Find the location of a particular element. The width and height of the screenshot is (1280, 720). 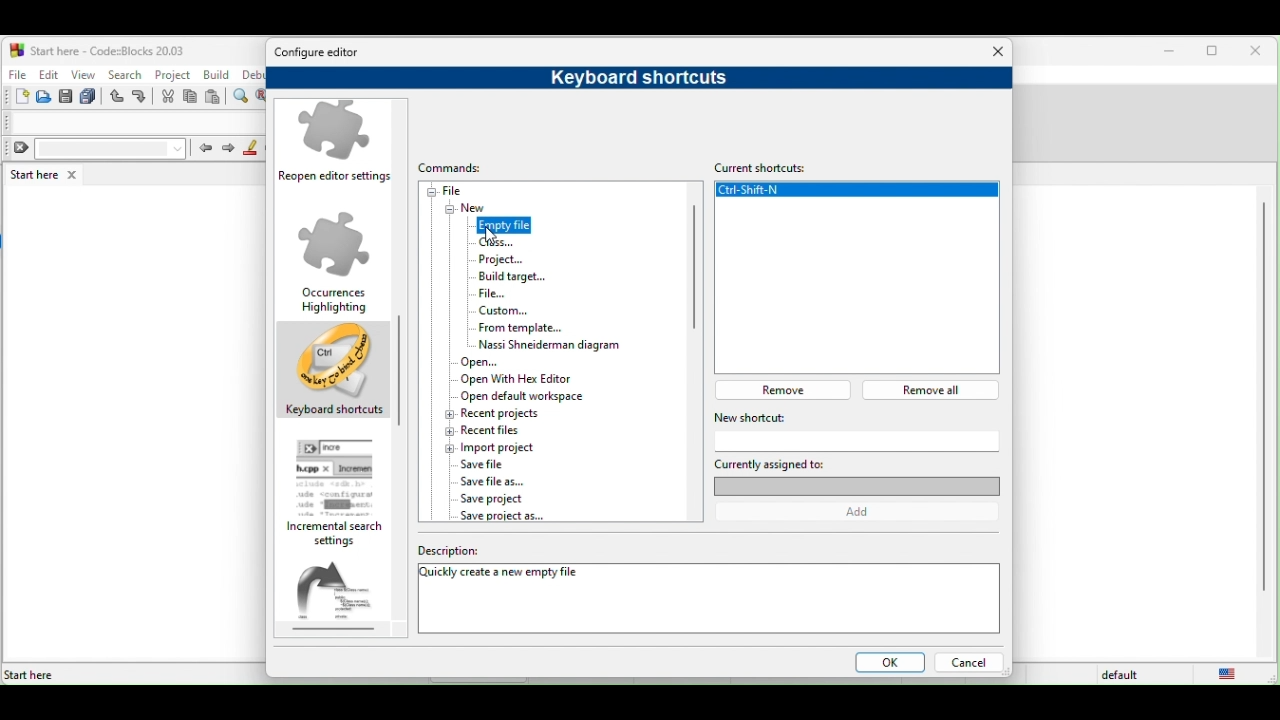

build target is located at coordinates (513, 277).